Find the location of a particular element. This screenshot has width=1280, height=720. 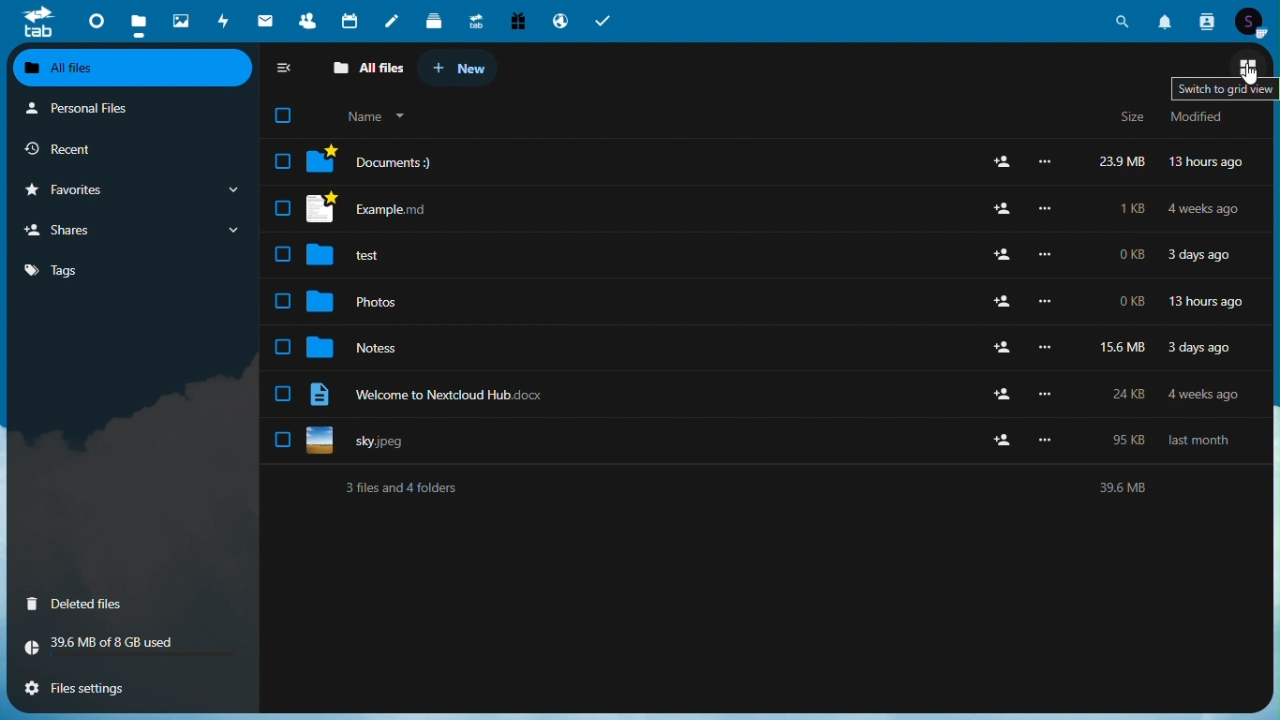

add user is located at coordinates (1001, 210).